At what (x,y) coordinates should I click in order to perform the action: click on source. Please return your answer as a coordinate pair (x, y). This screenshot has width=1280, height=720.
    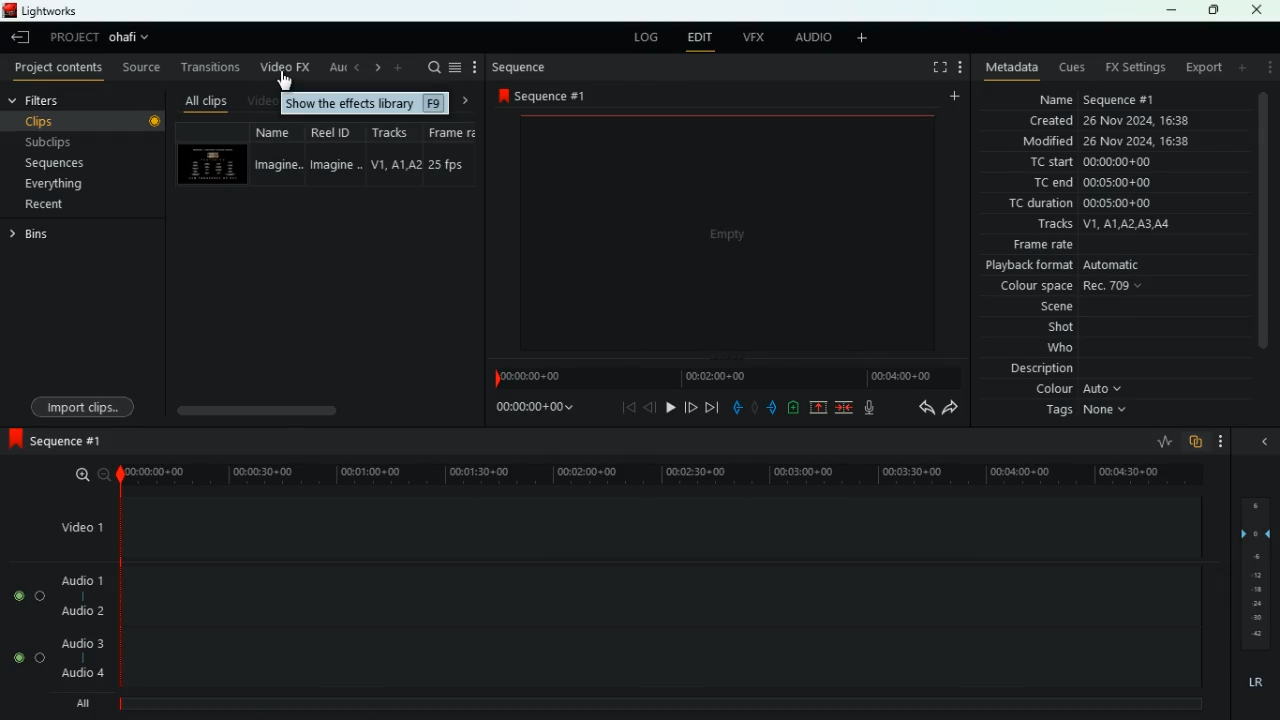
    Looking at the image, I should click on (140, 67).